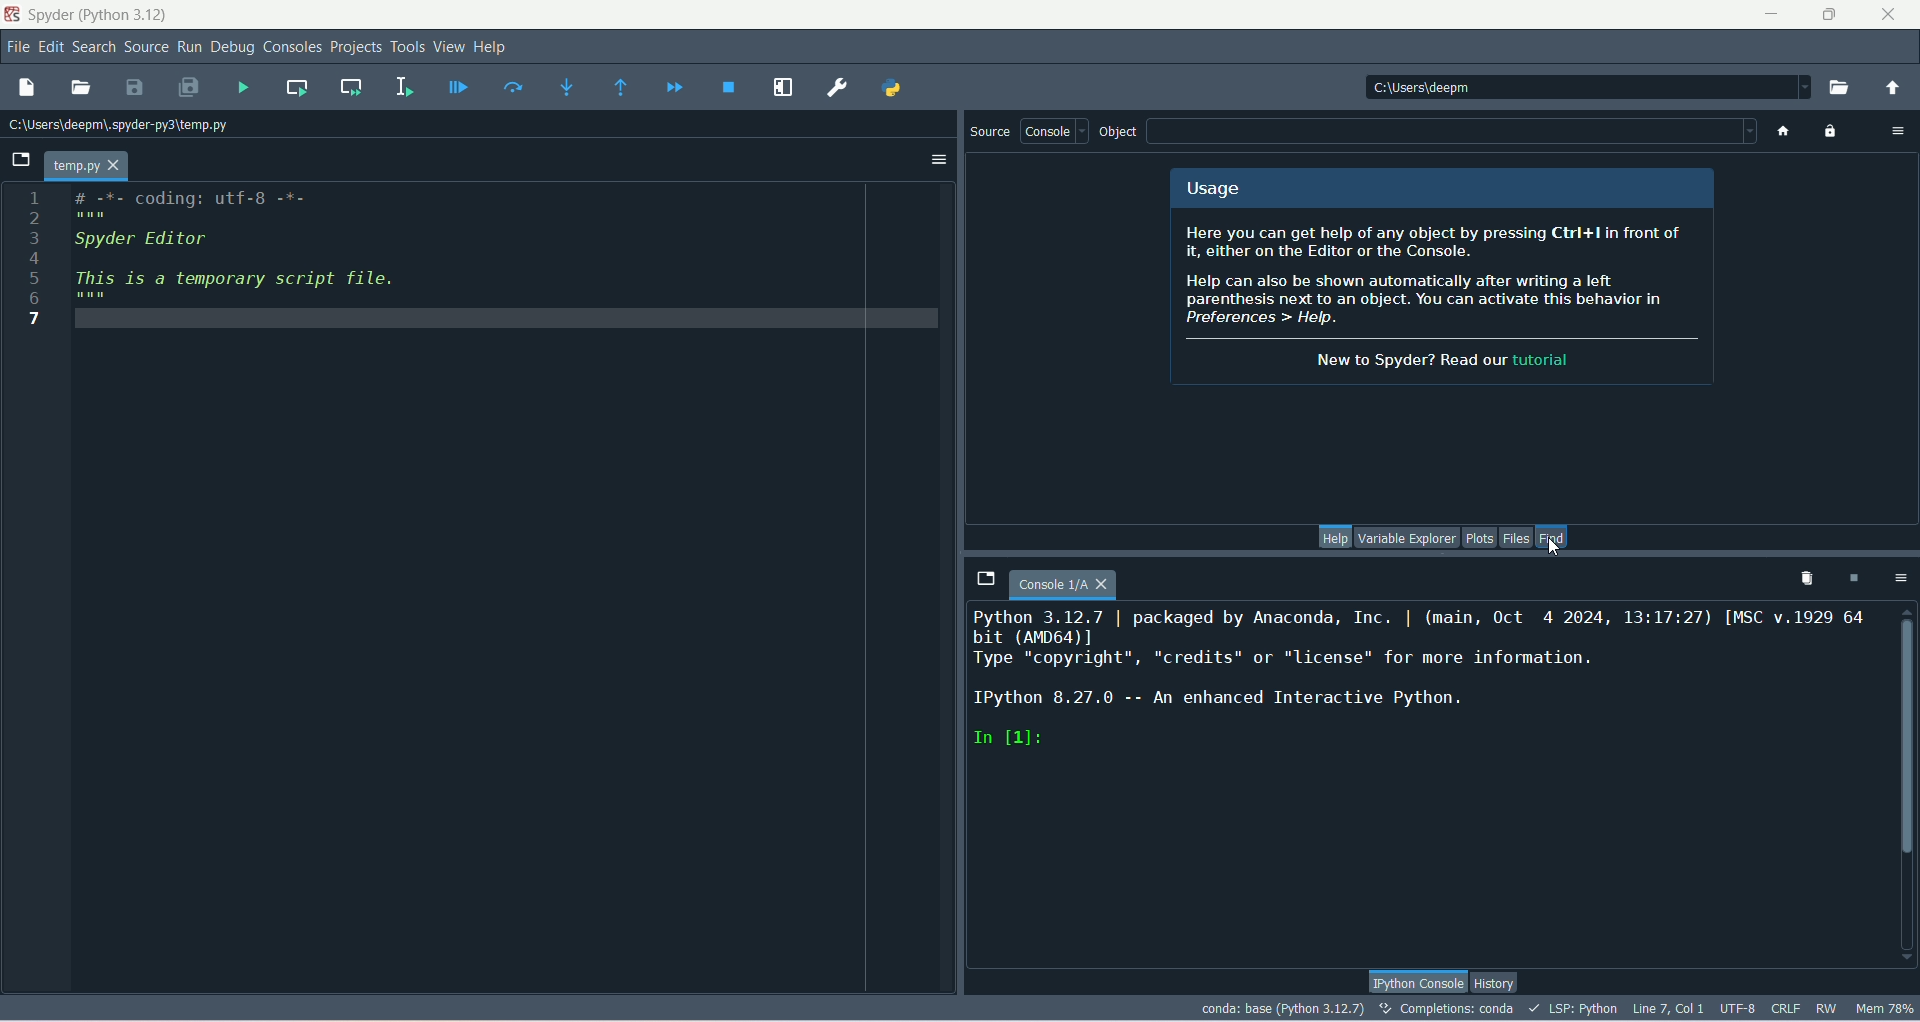 This screenshot has width=1920, height=1022. I want to click on view, so click(448, 46).